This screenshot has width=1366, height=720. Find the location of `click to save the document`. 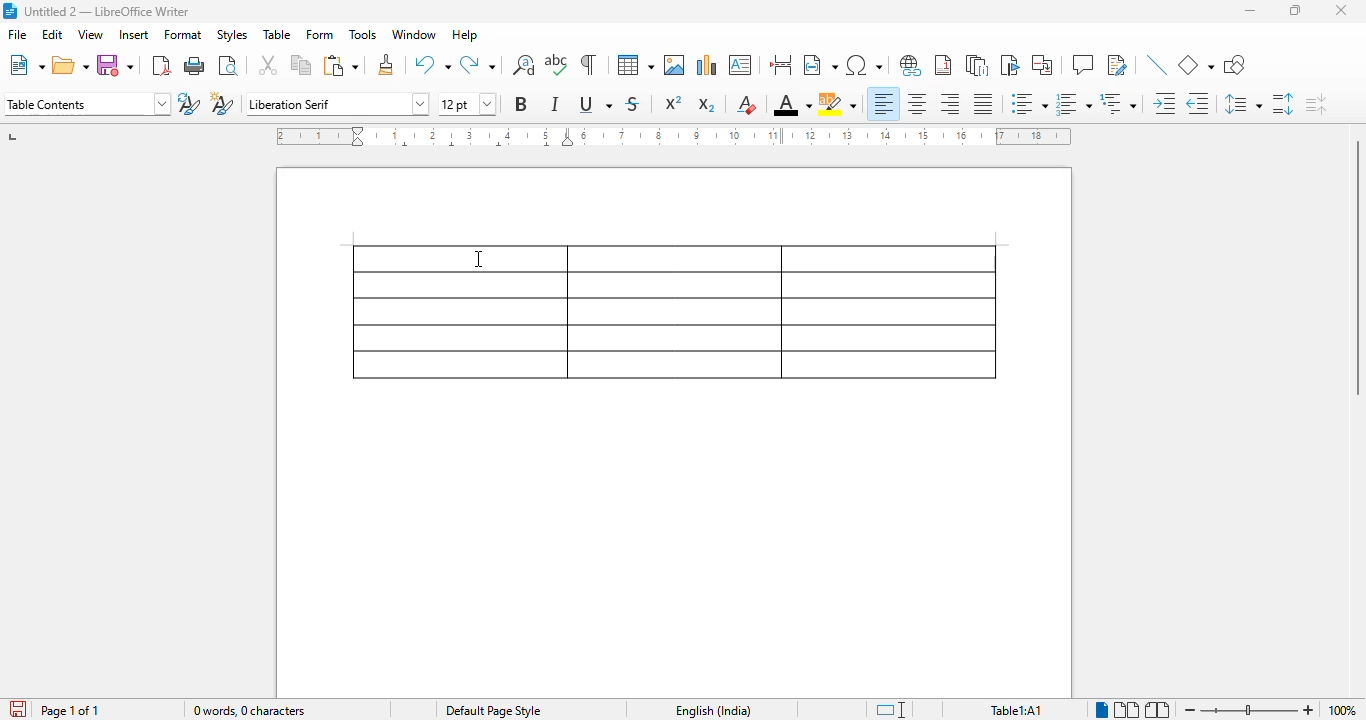

click to save the document is located at coordinates (18, 709).